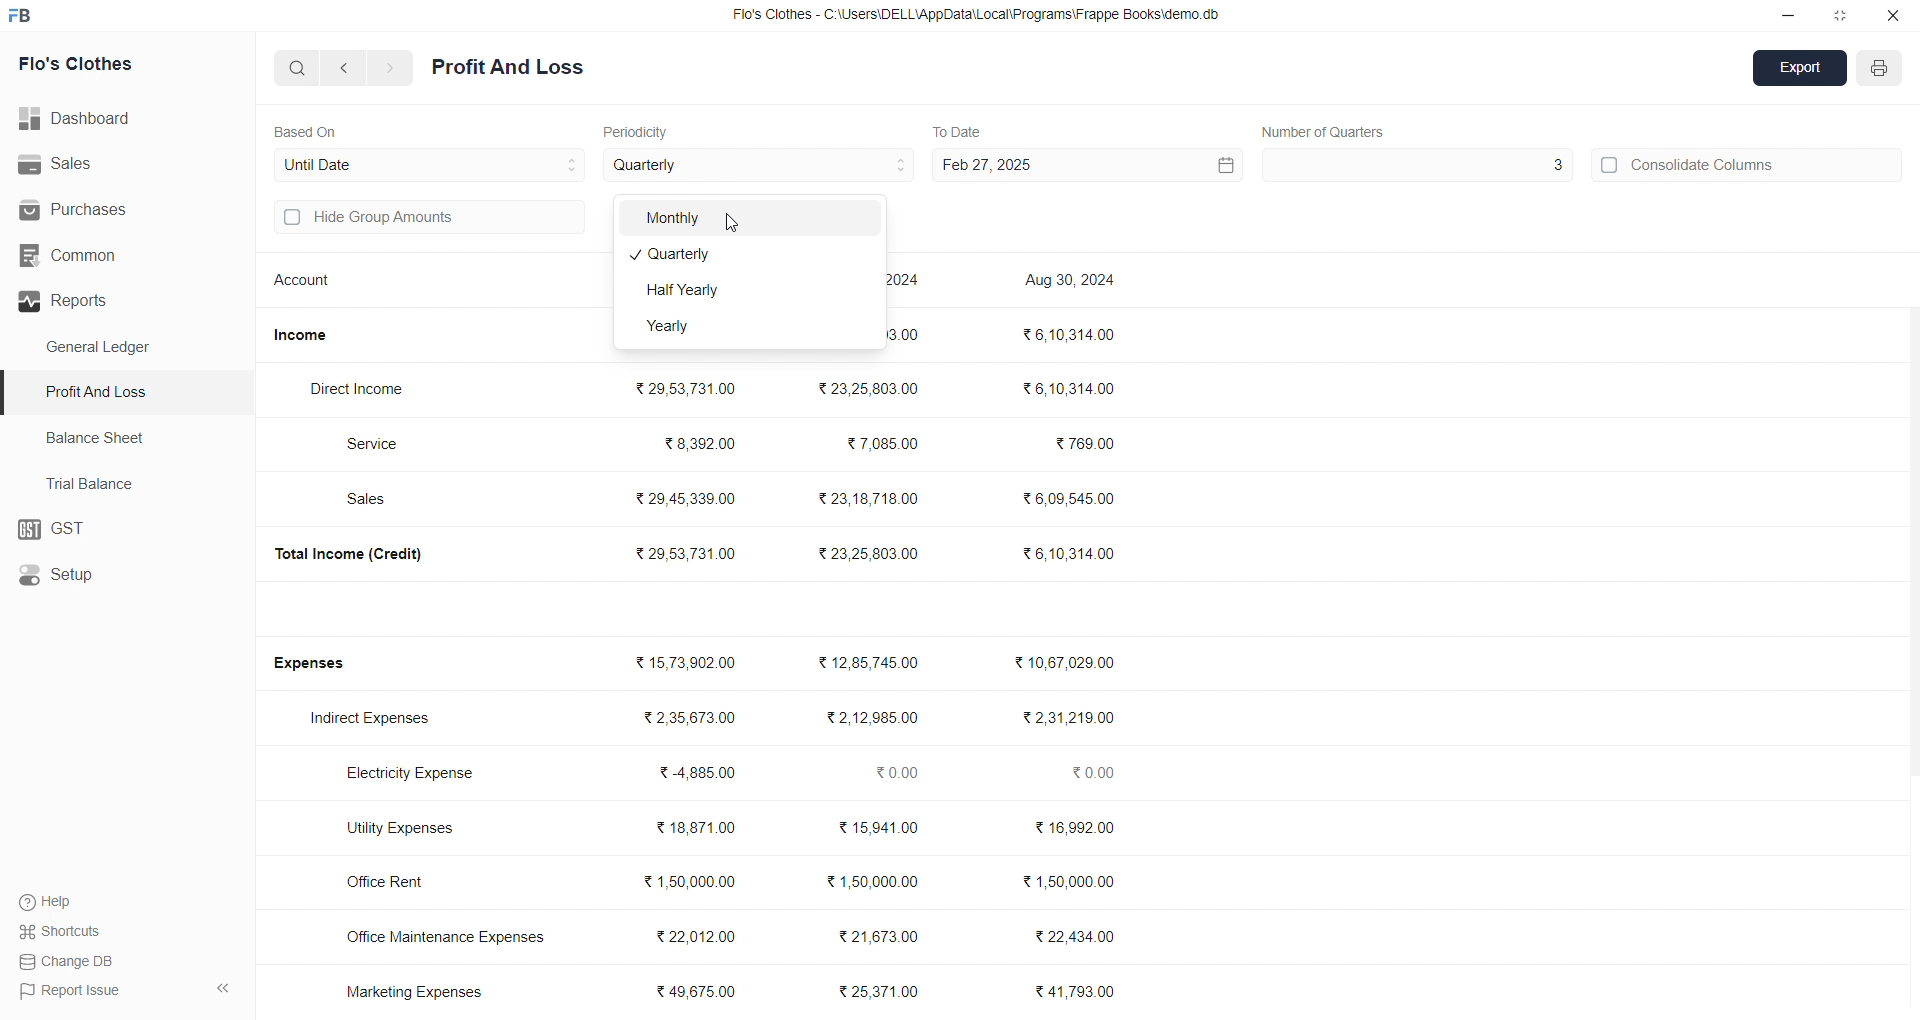 The width and height of the screenshot is (1920, 1020). What do you see at coordinates (98, 436) in the screenshot?
I see `Balance Sheet` at bounding box center [98, 436].